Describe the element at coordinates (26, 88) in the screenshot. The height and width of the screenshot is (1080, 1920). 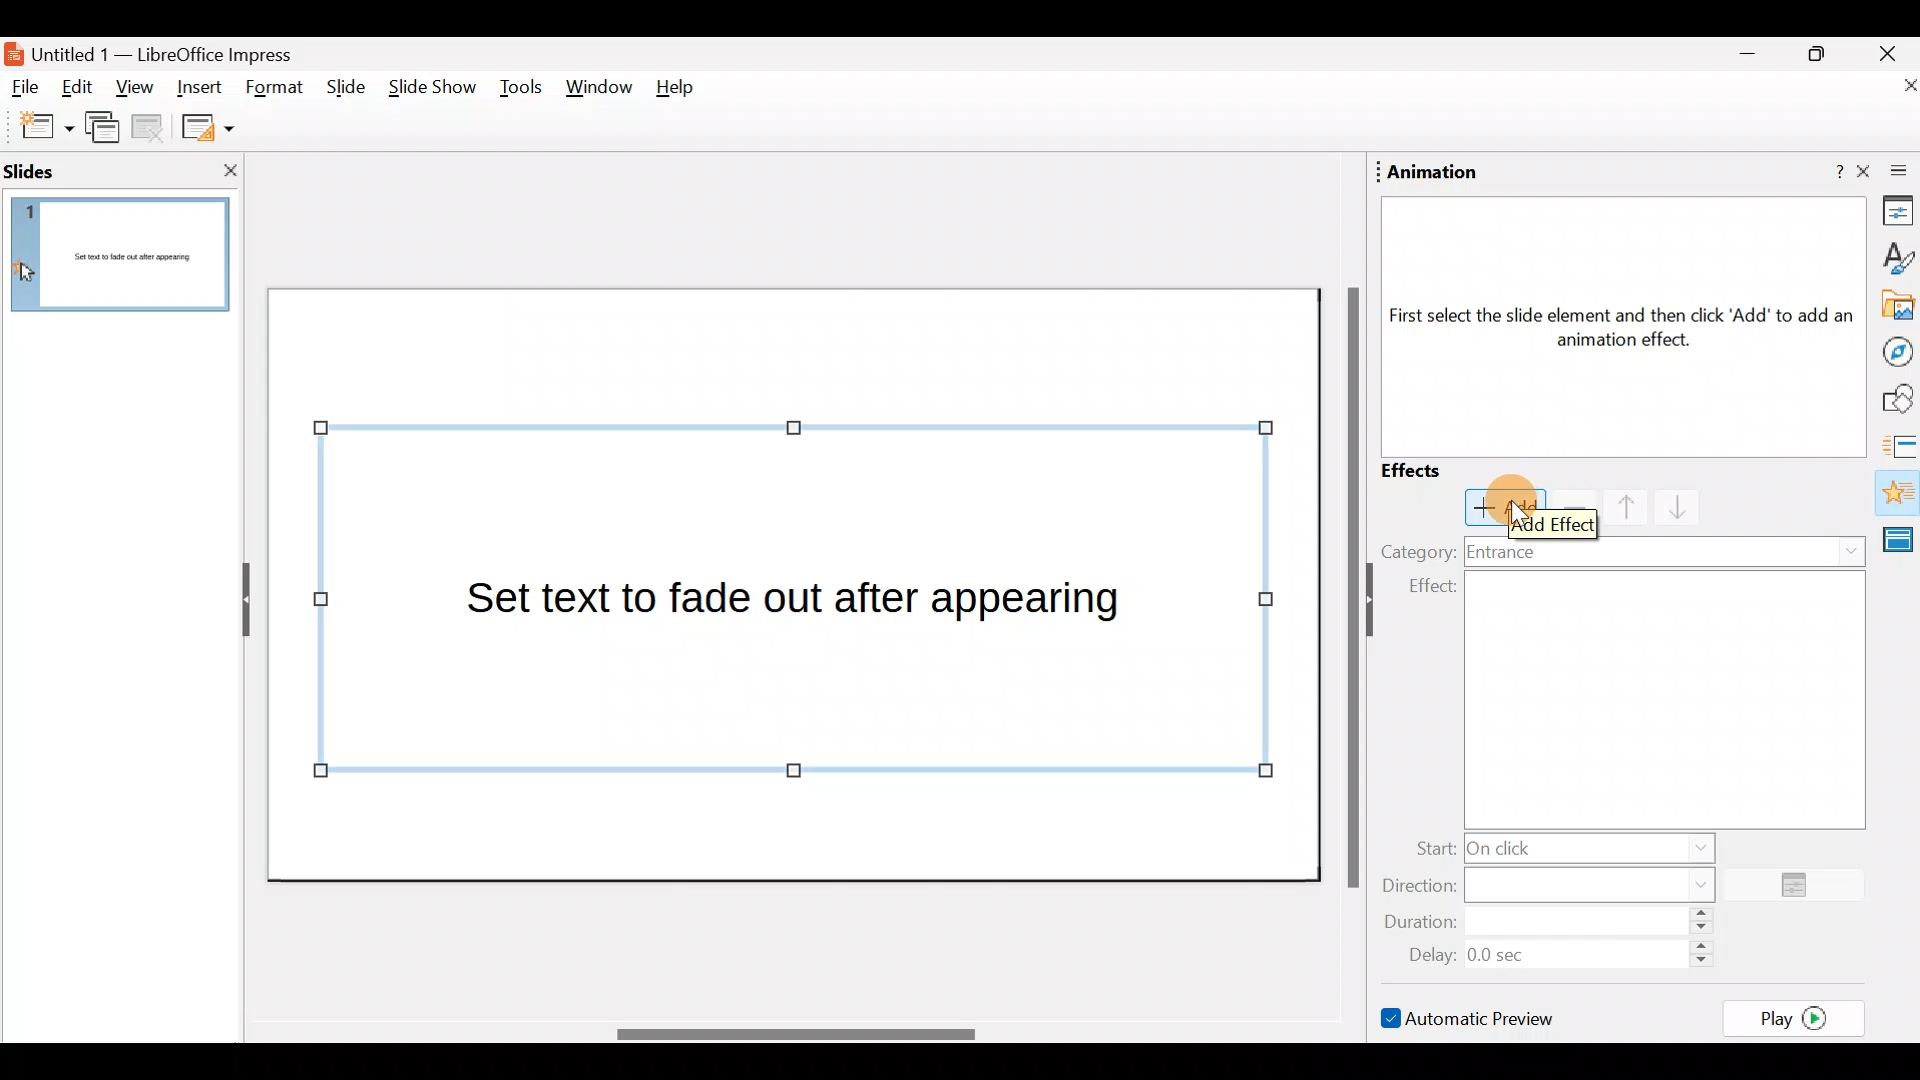
I see `File` at that location.